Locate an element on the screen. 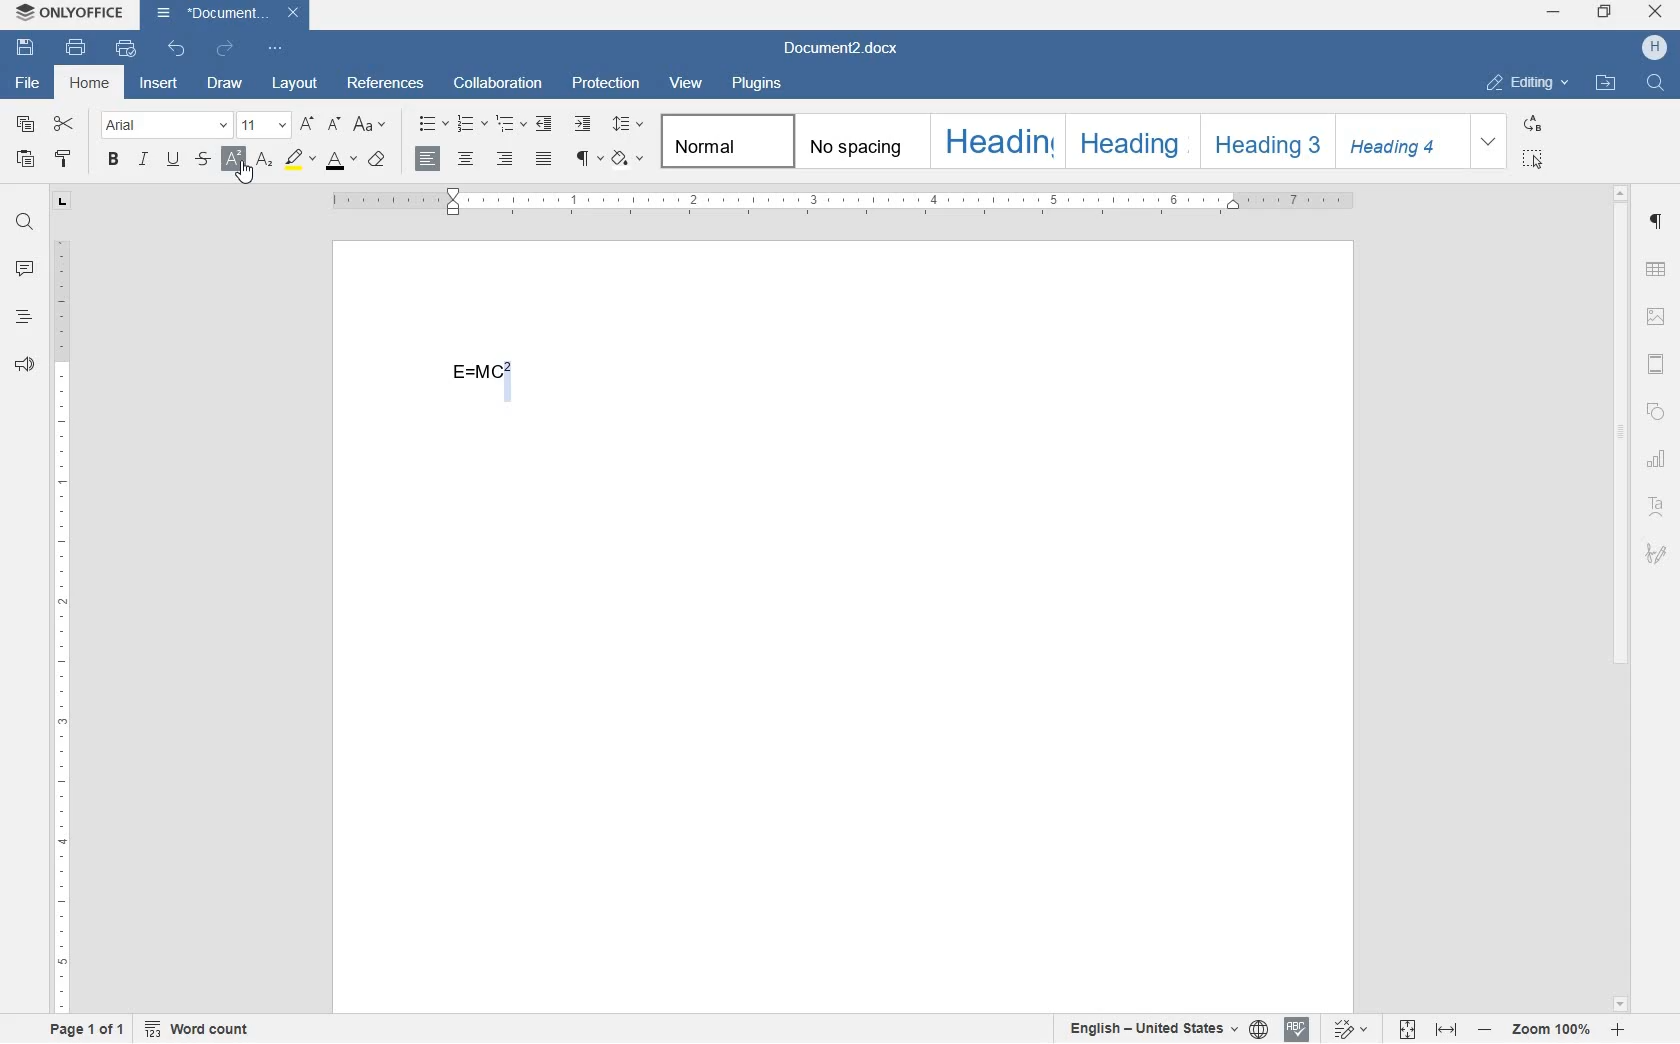 The width and height of the screenshot is (1680, 1044). case style is located at coordinates (379, 162).